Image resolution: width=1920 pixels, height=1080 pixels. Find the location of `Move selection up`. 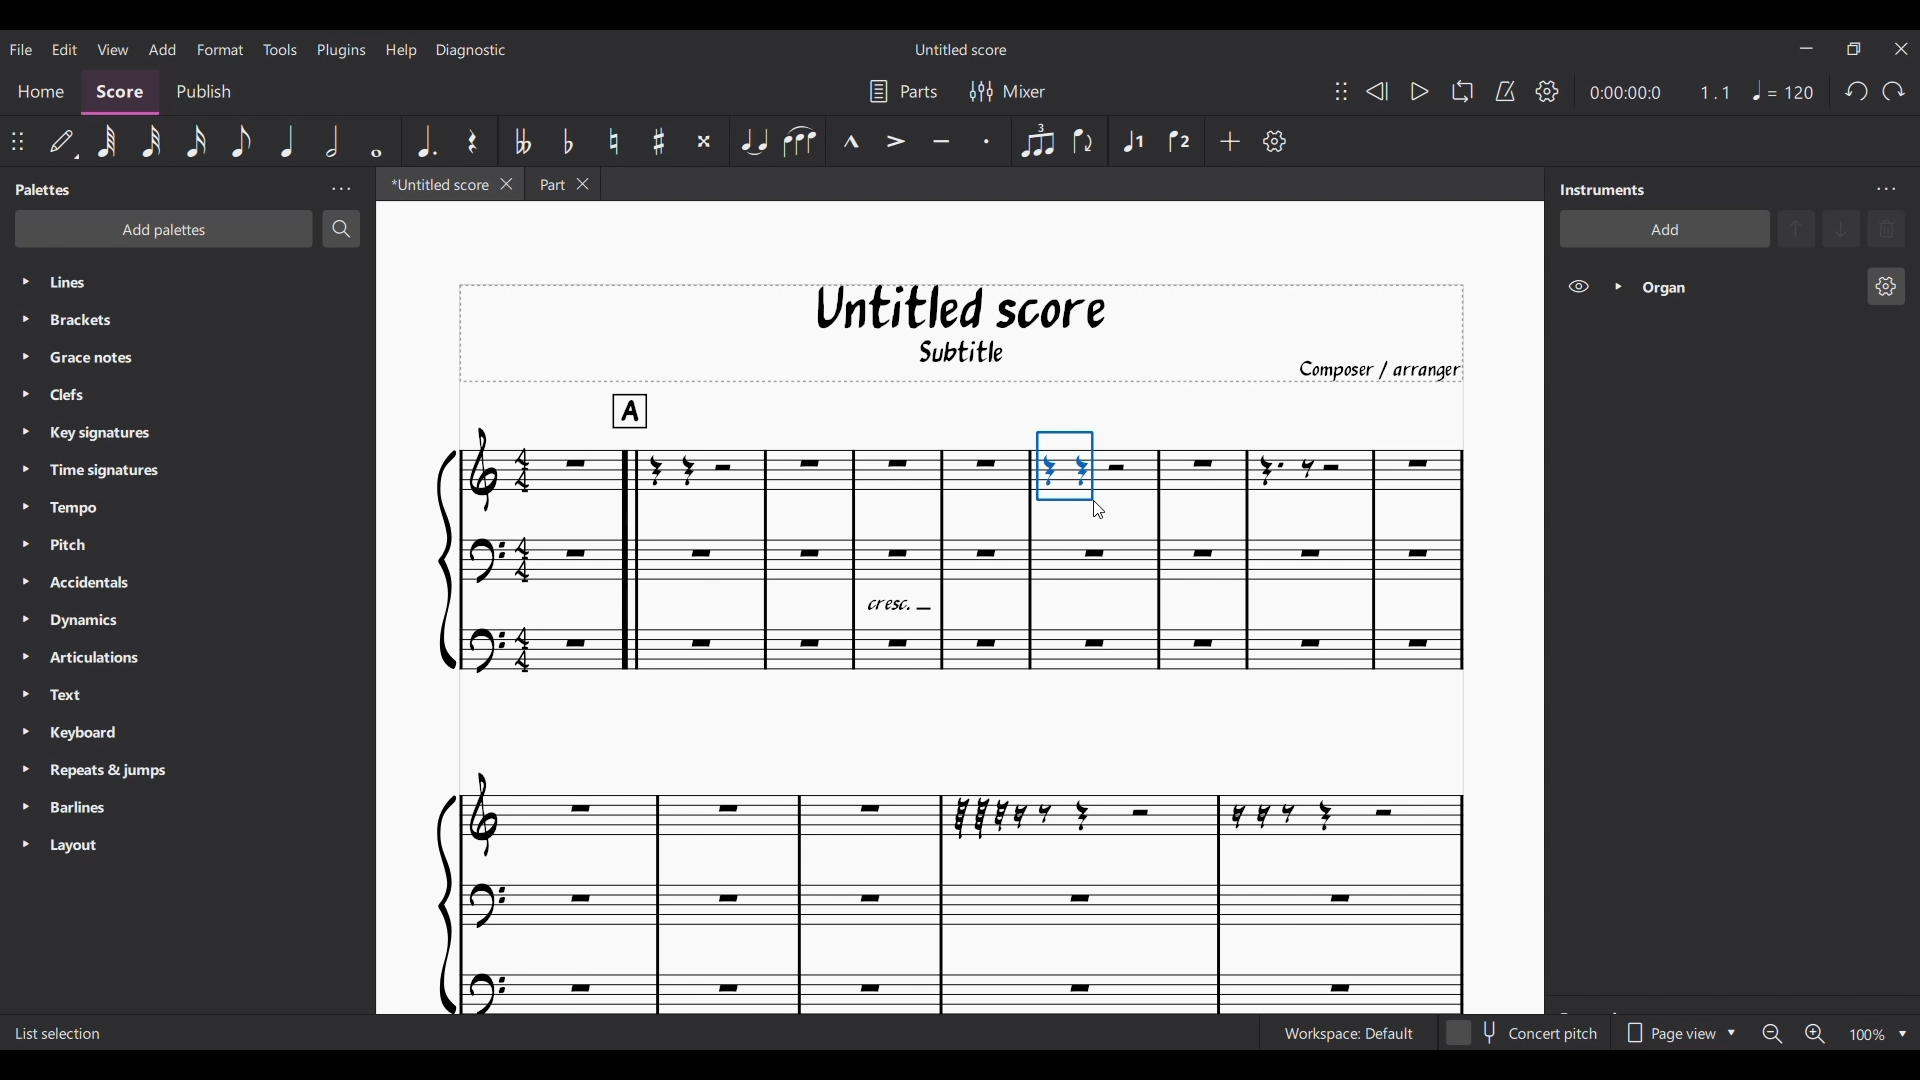

Move selection up is located at coordinates (1797, 228).